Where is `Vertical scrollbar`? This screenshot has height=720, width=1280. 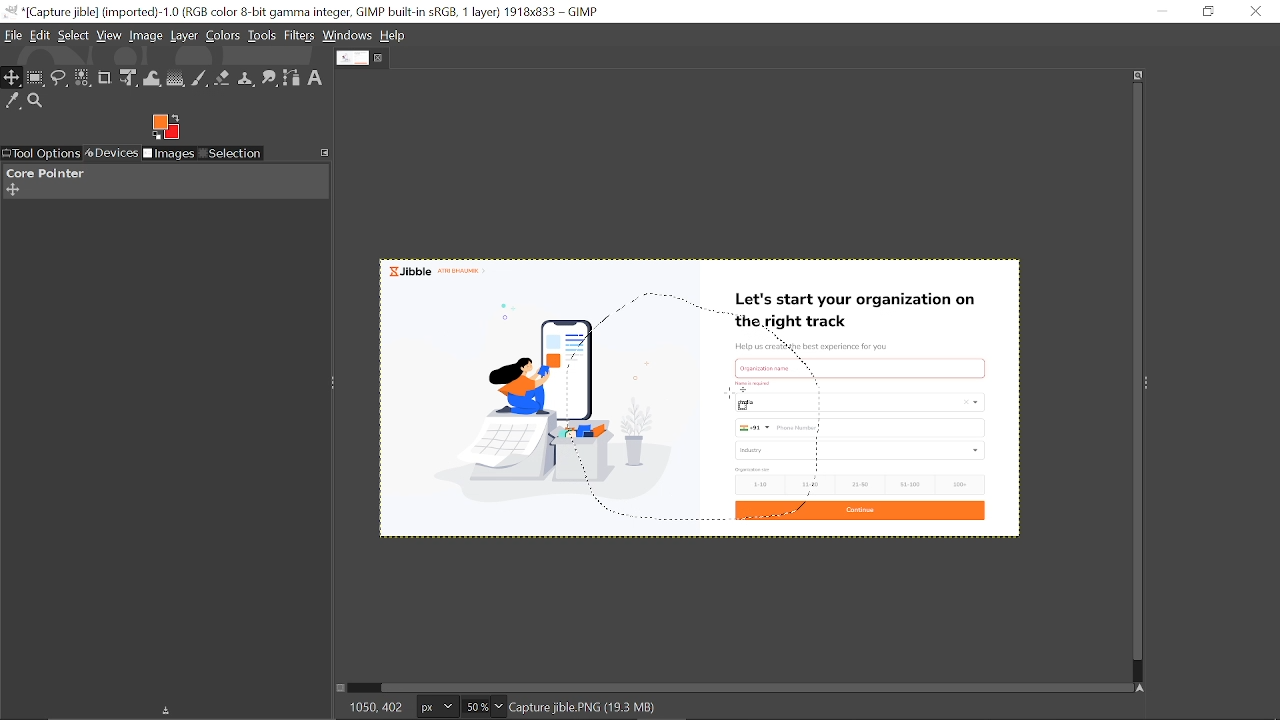 Vertical scrollbar is located at coordinates (1134, 373).